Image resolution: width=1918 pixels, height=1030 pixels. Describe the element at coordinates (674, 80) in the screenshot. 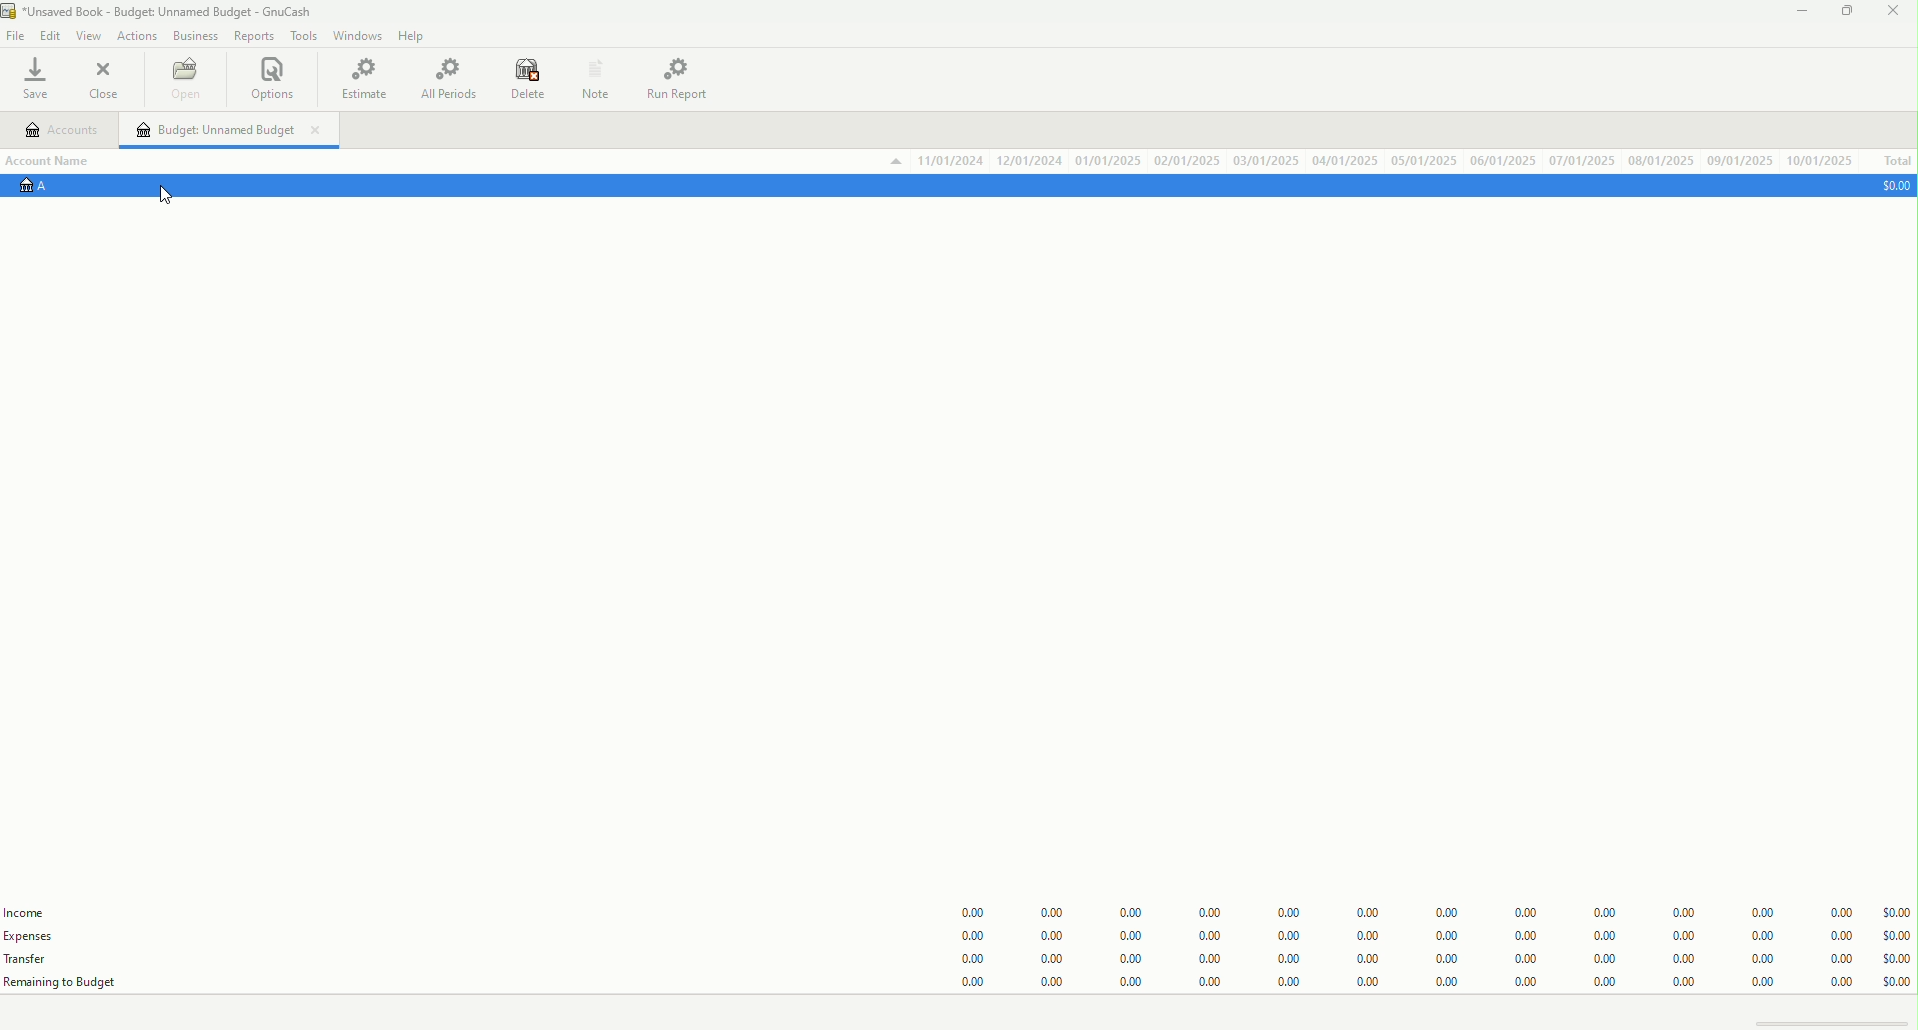

I see `Run Report` at that location.